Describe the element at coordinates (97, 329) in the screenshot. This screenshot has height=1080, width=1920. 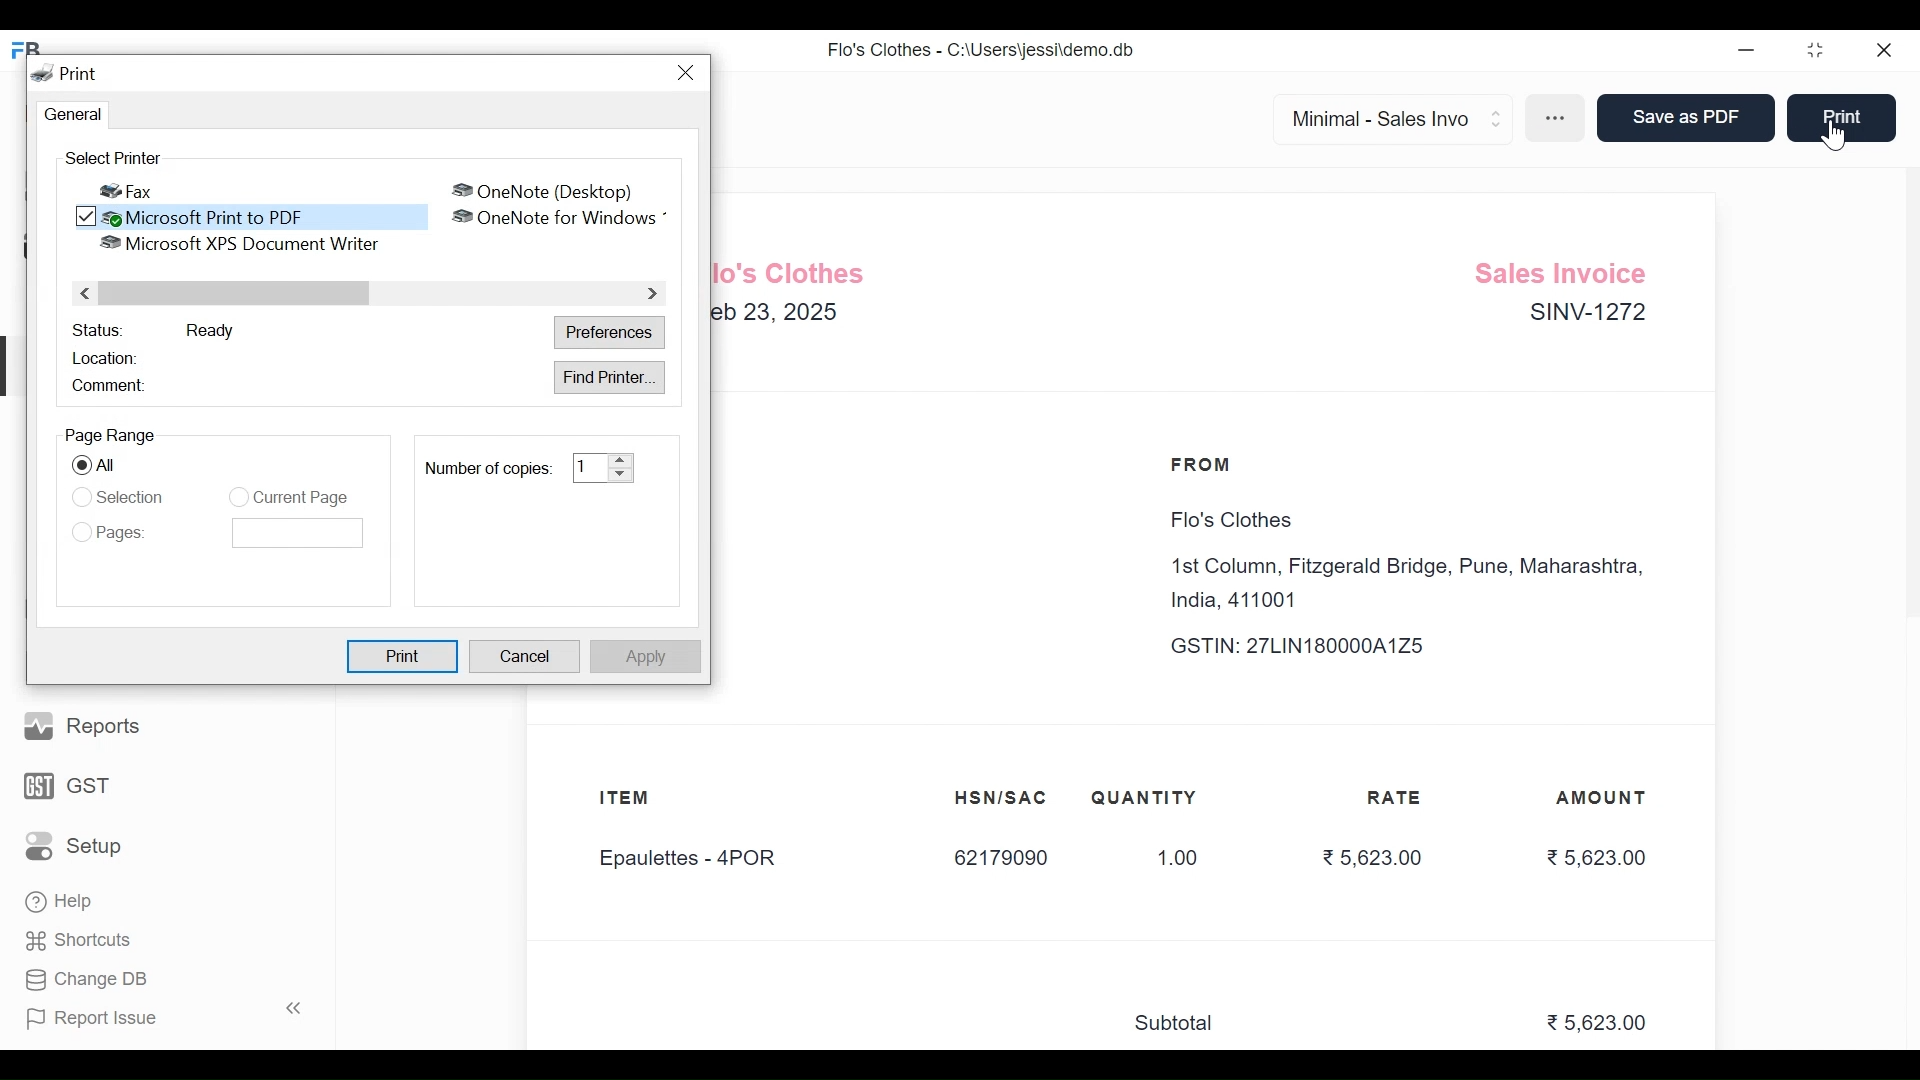
I see `Status:` at that location.